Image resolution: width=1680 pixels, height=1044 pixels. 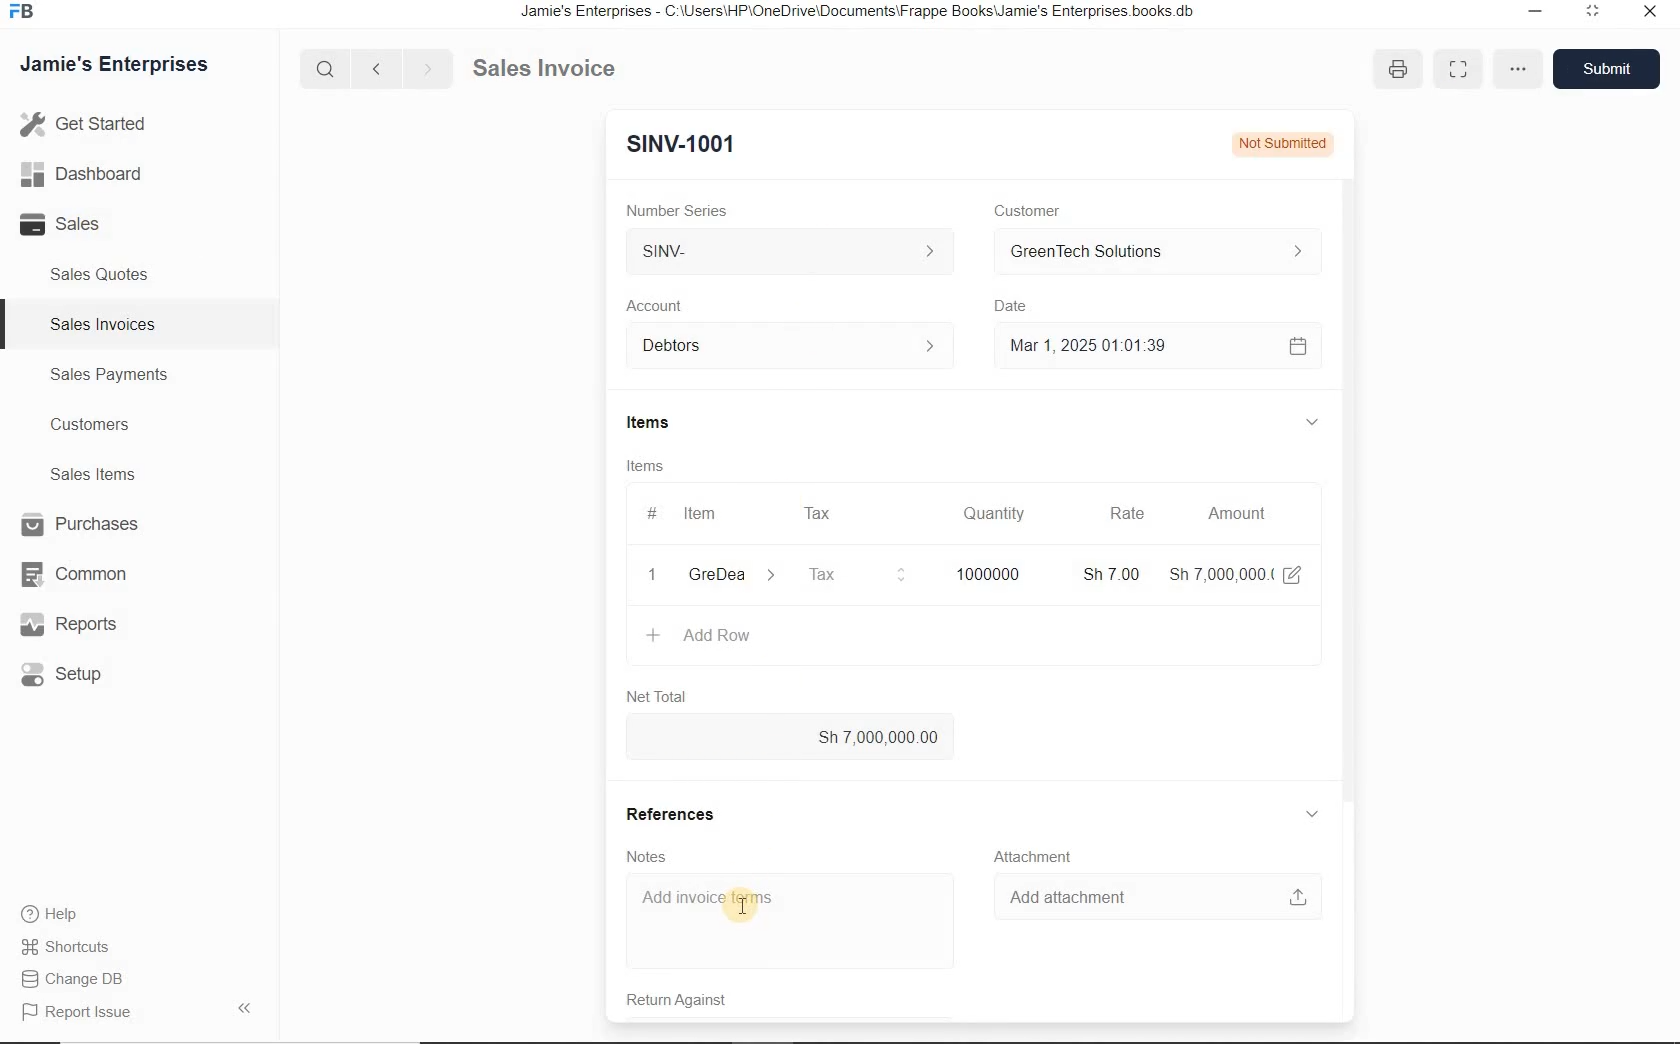 What do you see at coordinates (1651, 16) in the screenshot?
I see `close` at bounding box center [1651, 16].